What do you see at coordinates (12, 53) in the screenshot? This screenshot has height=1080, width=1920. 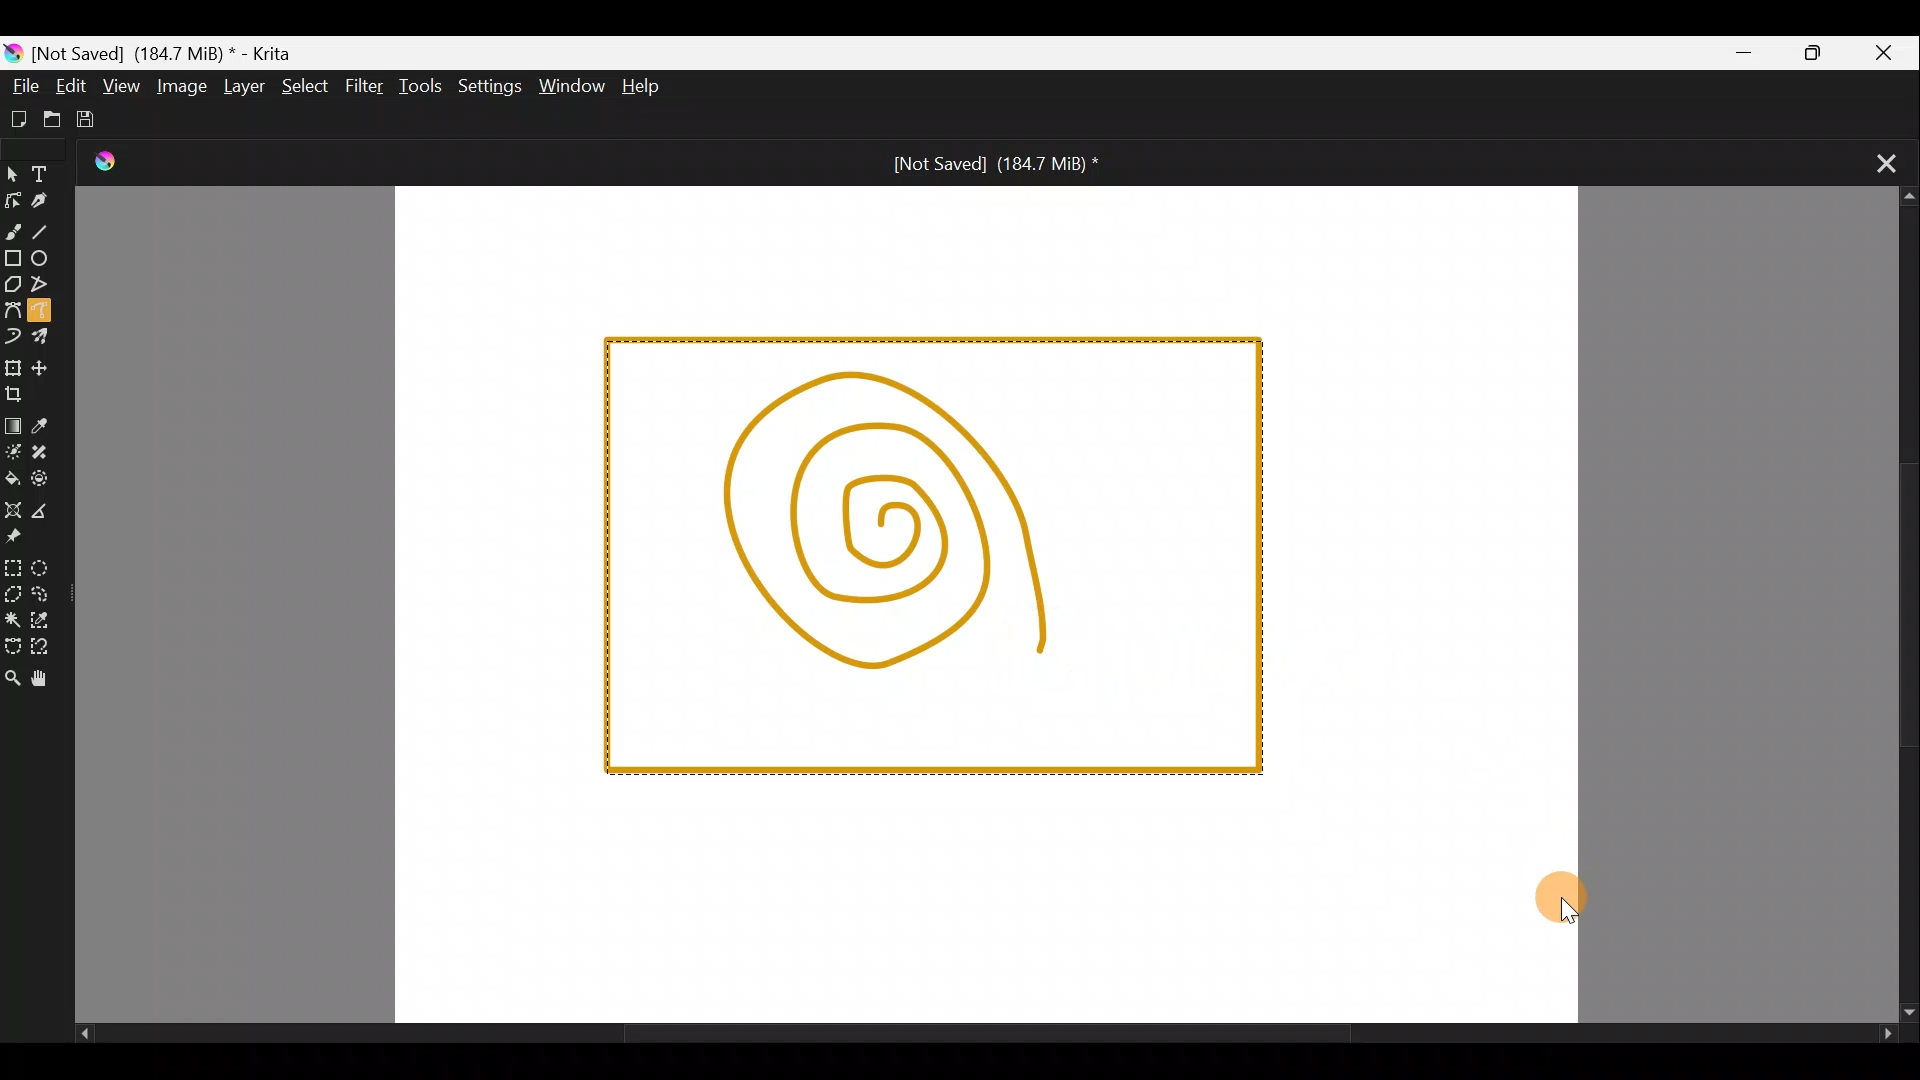 I see `Krita logo` at bounding box center [12, 53].